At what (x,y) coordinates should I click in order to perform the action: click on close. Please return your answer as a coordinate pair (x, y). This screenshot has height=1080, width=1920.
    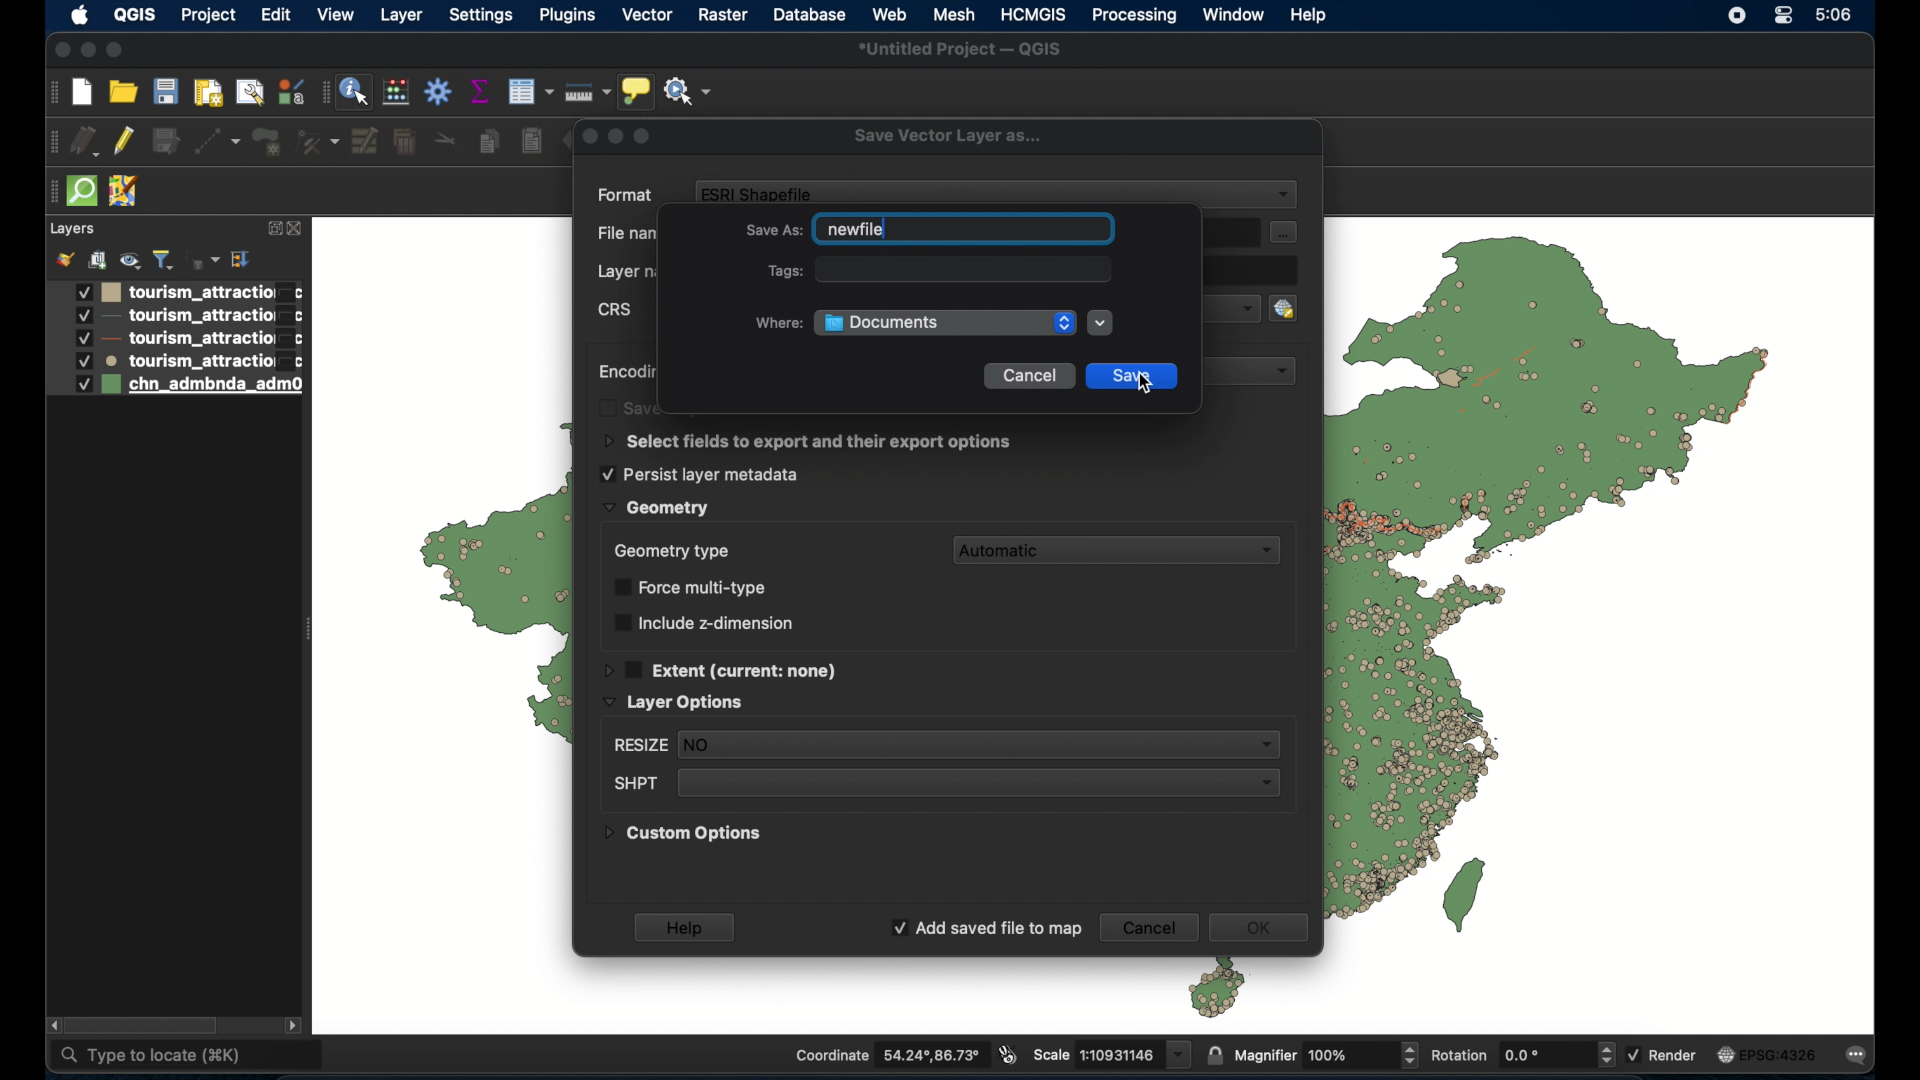
    Looking at the image, I should click on (59, 50).